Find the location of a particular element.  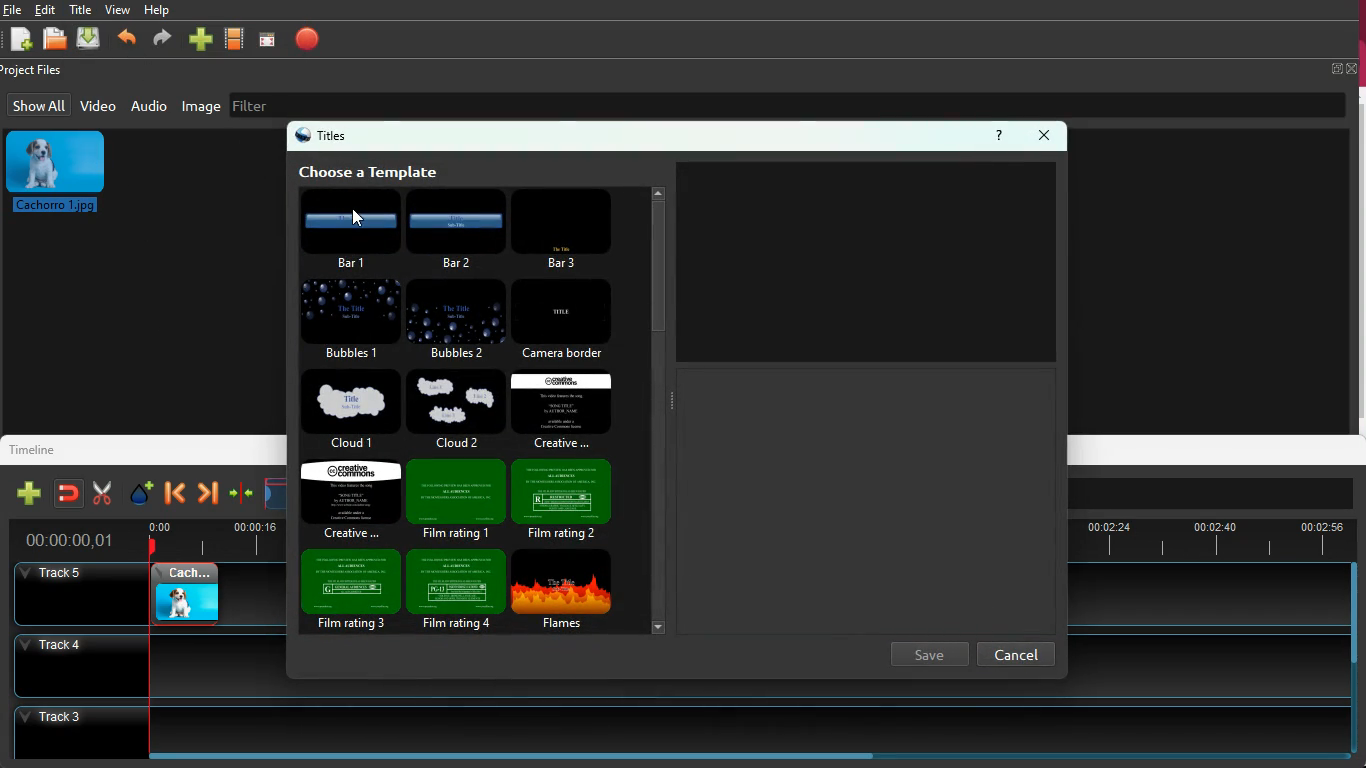

video is located at coordinates (236, 40).